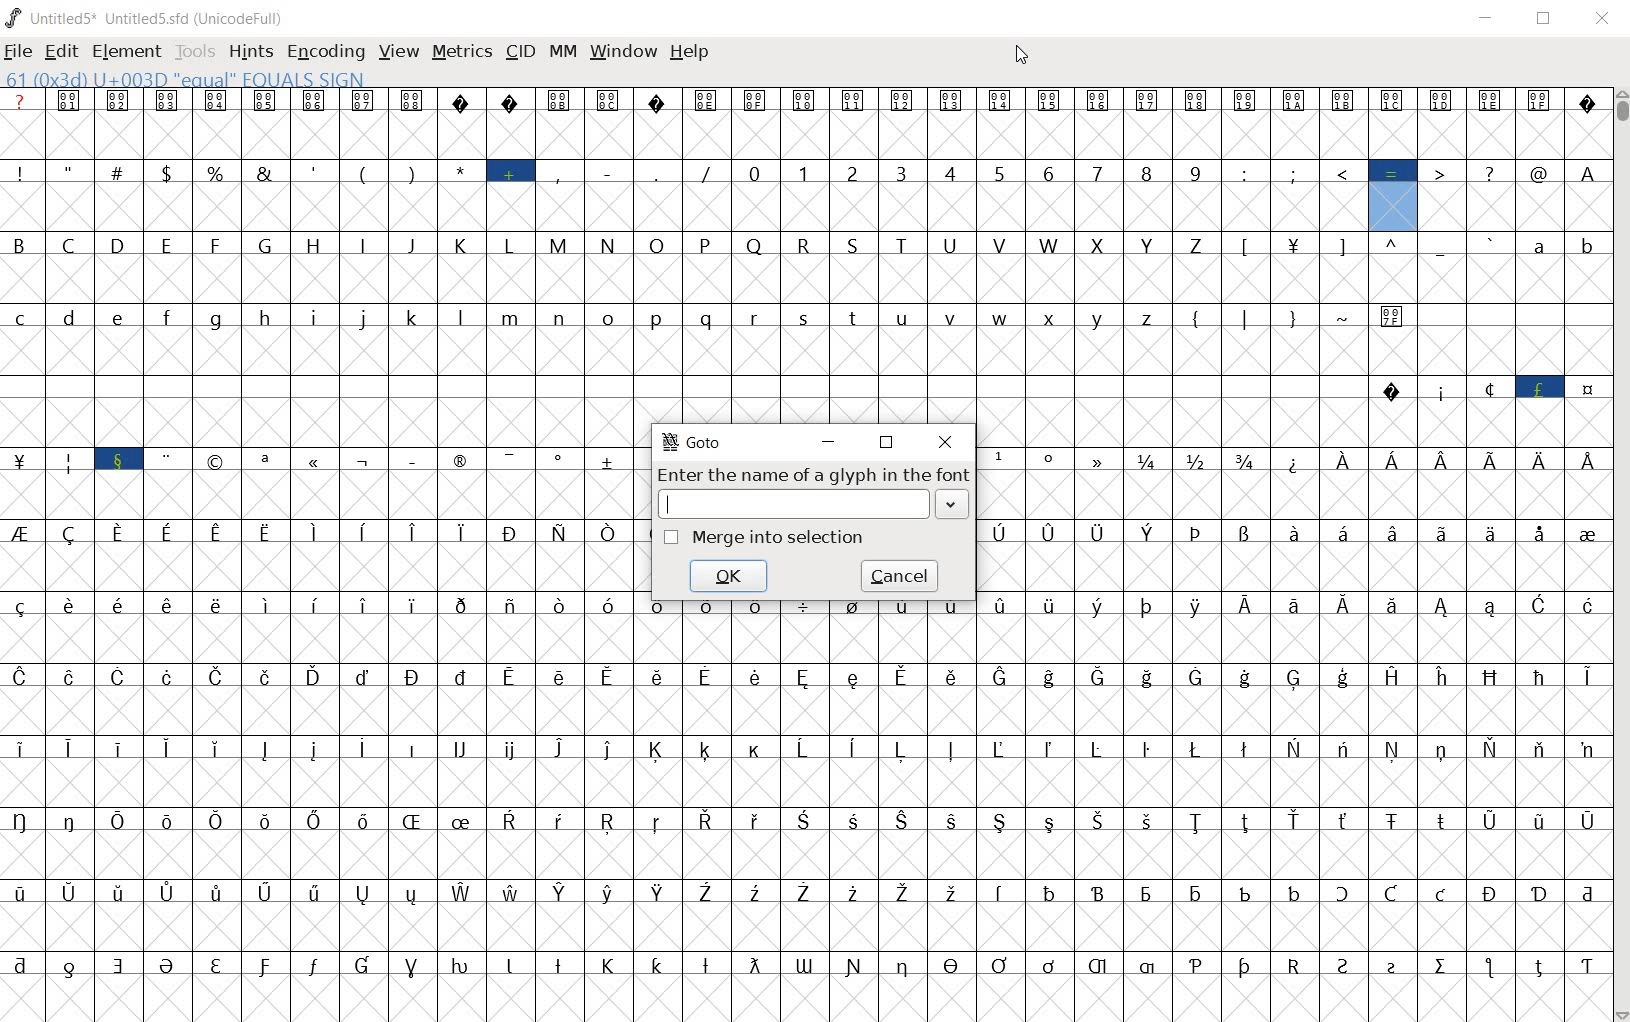 The image size is (1630, 1022). I want to click on cancel, so click(731, 577).